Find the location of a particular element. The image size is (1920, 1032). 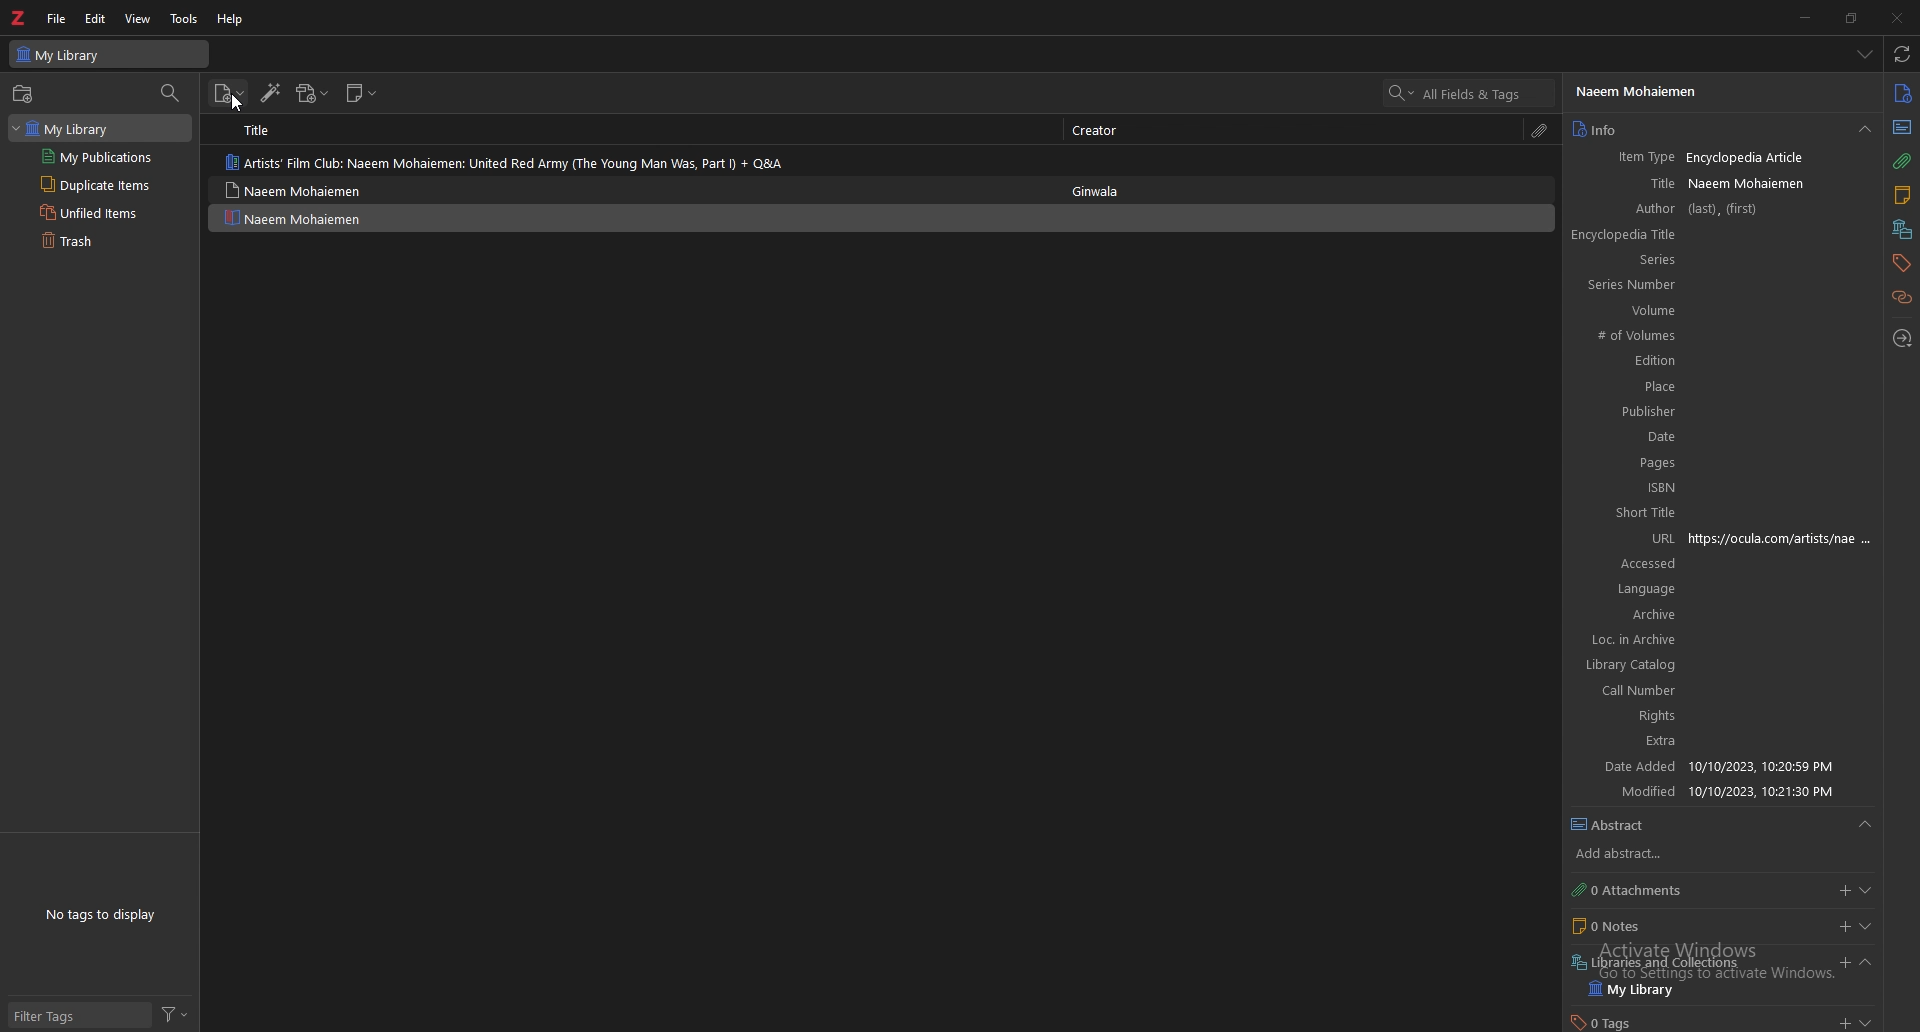

zotero is located at coordinates (21, 17).